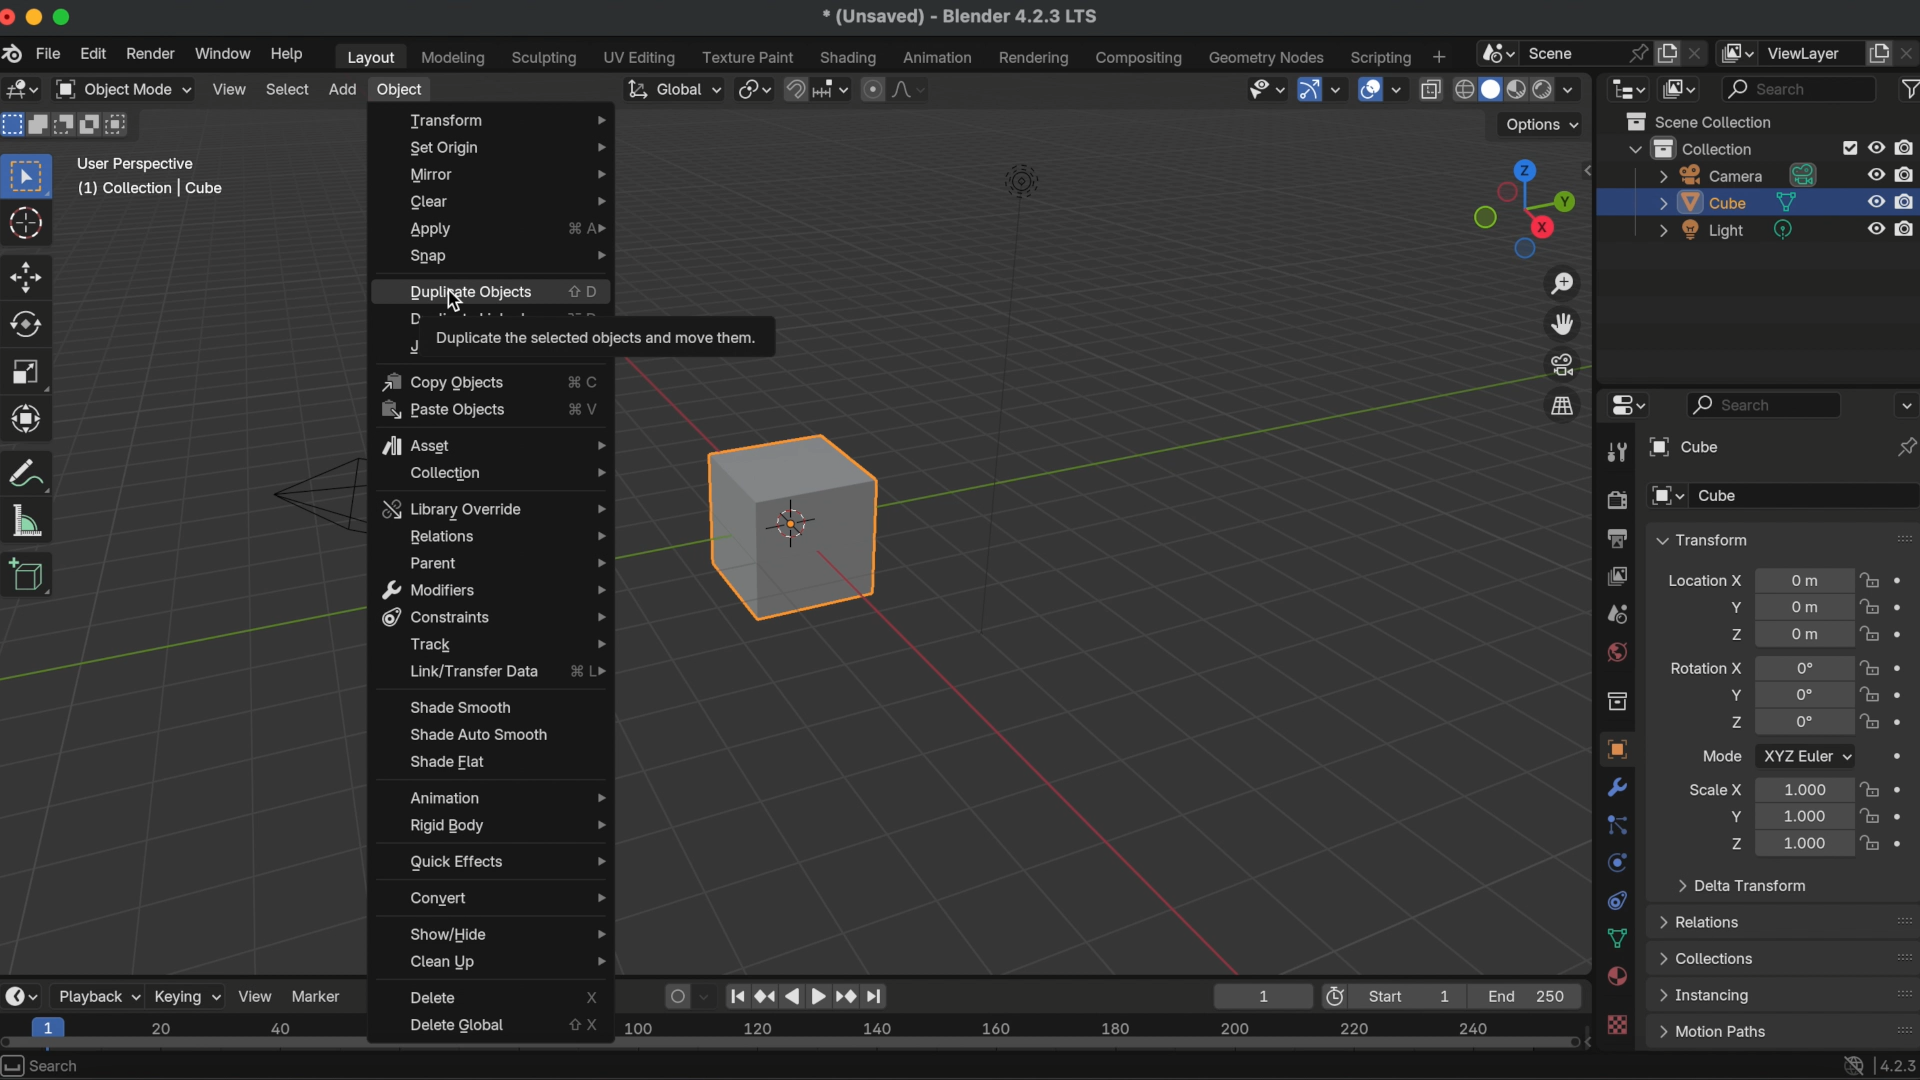 This screenshot has width=1920, height=1080. Describe the element at coordinates (1705, 121) in the screenshot. I see `scene collection` at that location.